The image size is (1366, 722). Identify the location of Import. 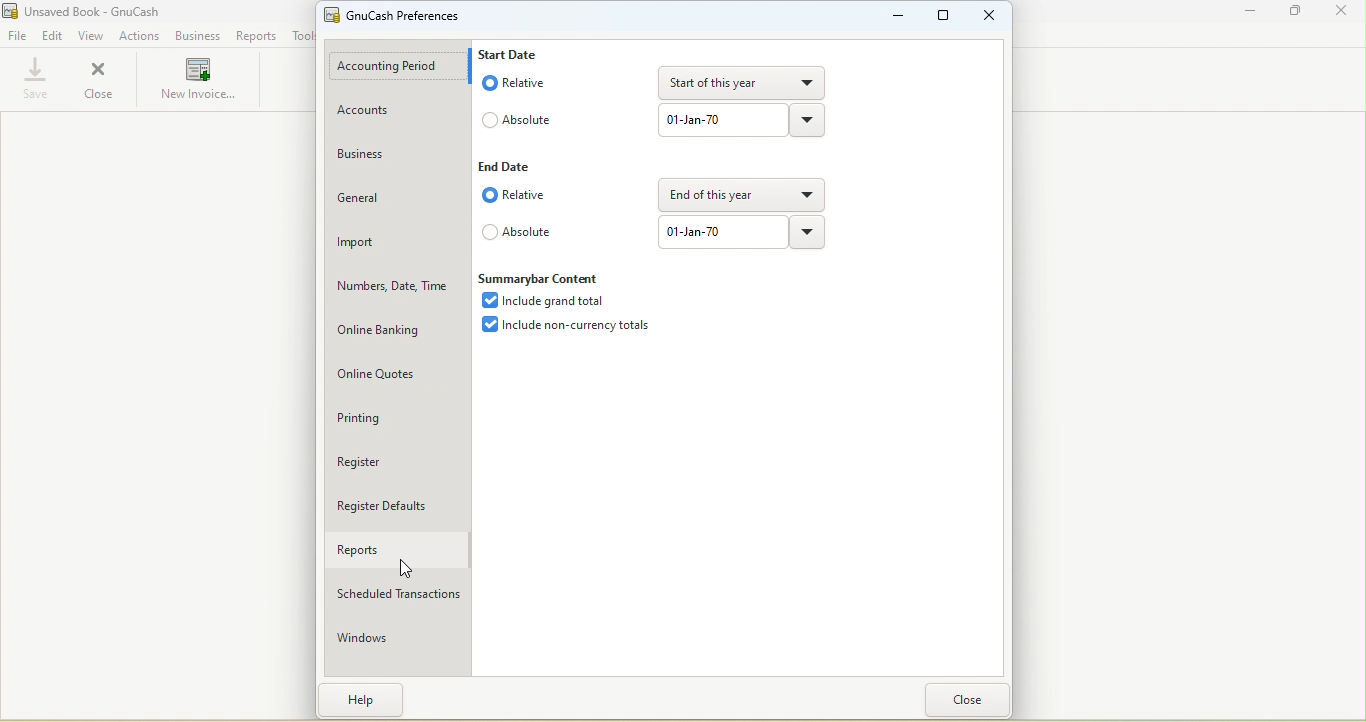
(397, 244).